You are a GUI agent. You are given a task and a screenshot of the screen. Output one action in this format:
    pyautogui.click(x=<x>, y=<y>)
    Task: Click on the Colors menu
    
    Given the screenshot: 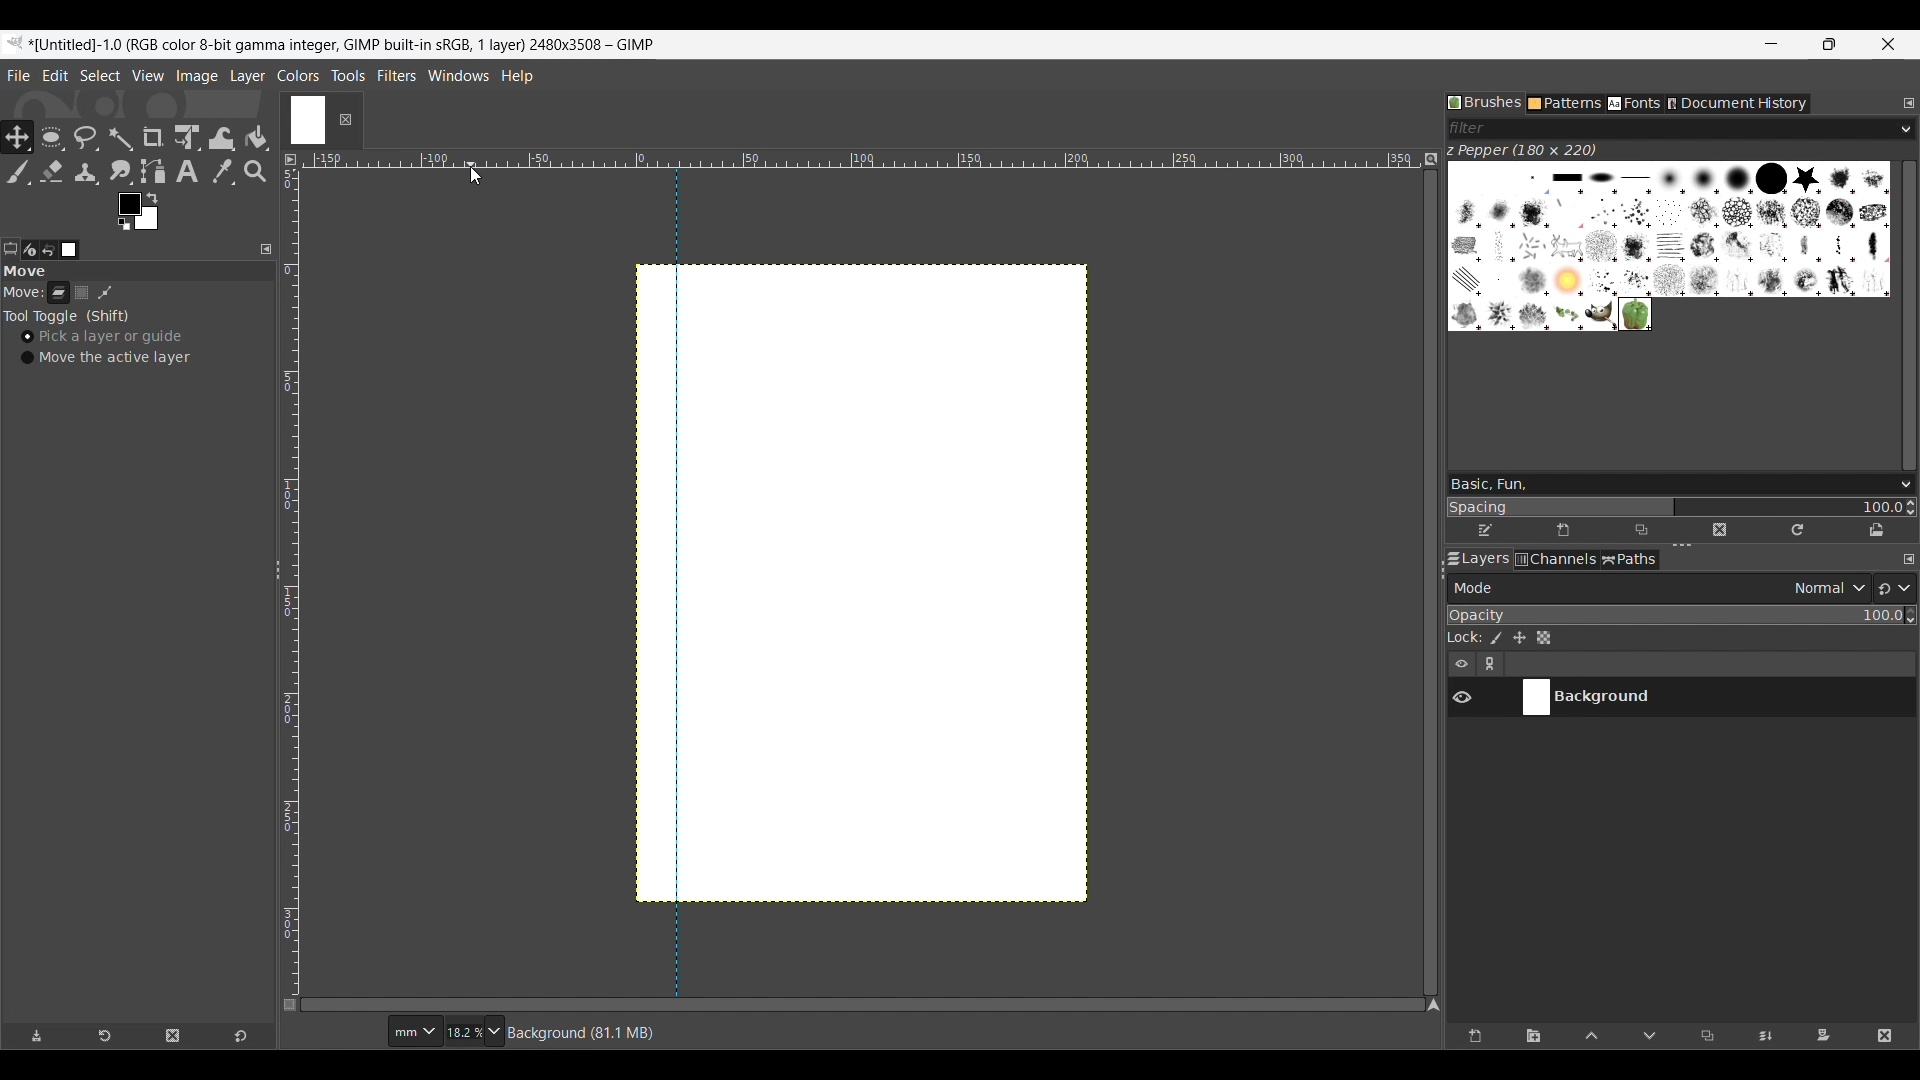 What is the action you would take?
    pyautogui.click(x=298, y=75)
    